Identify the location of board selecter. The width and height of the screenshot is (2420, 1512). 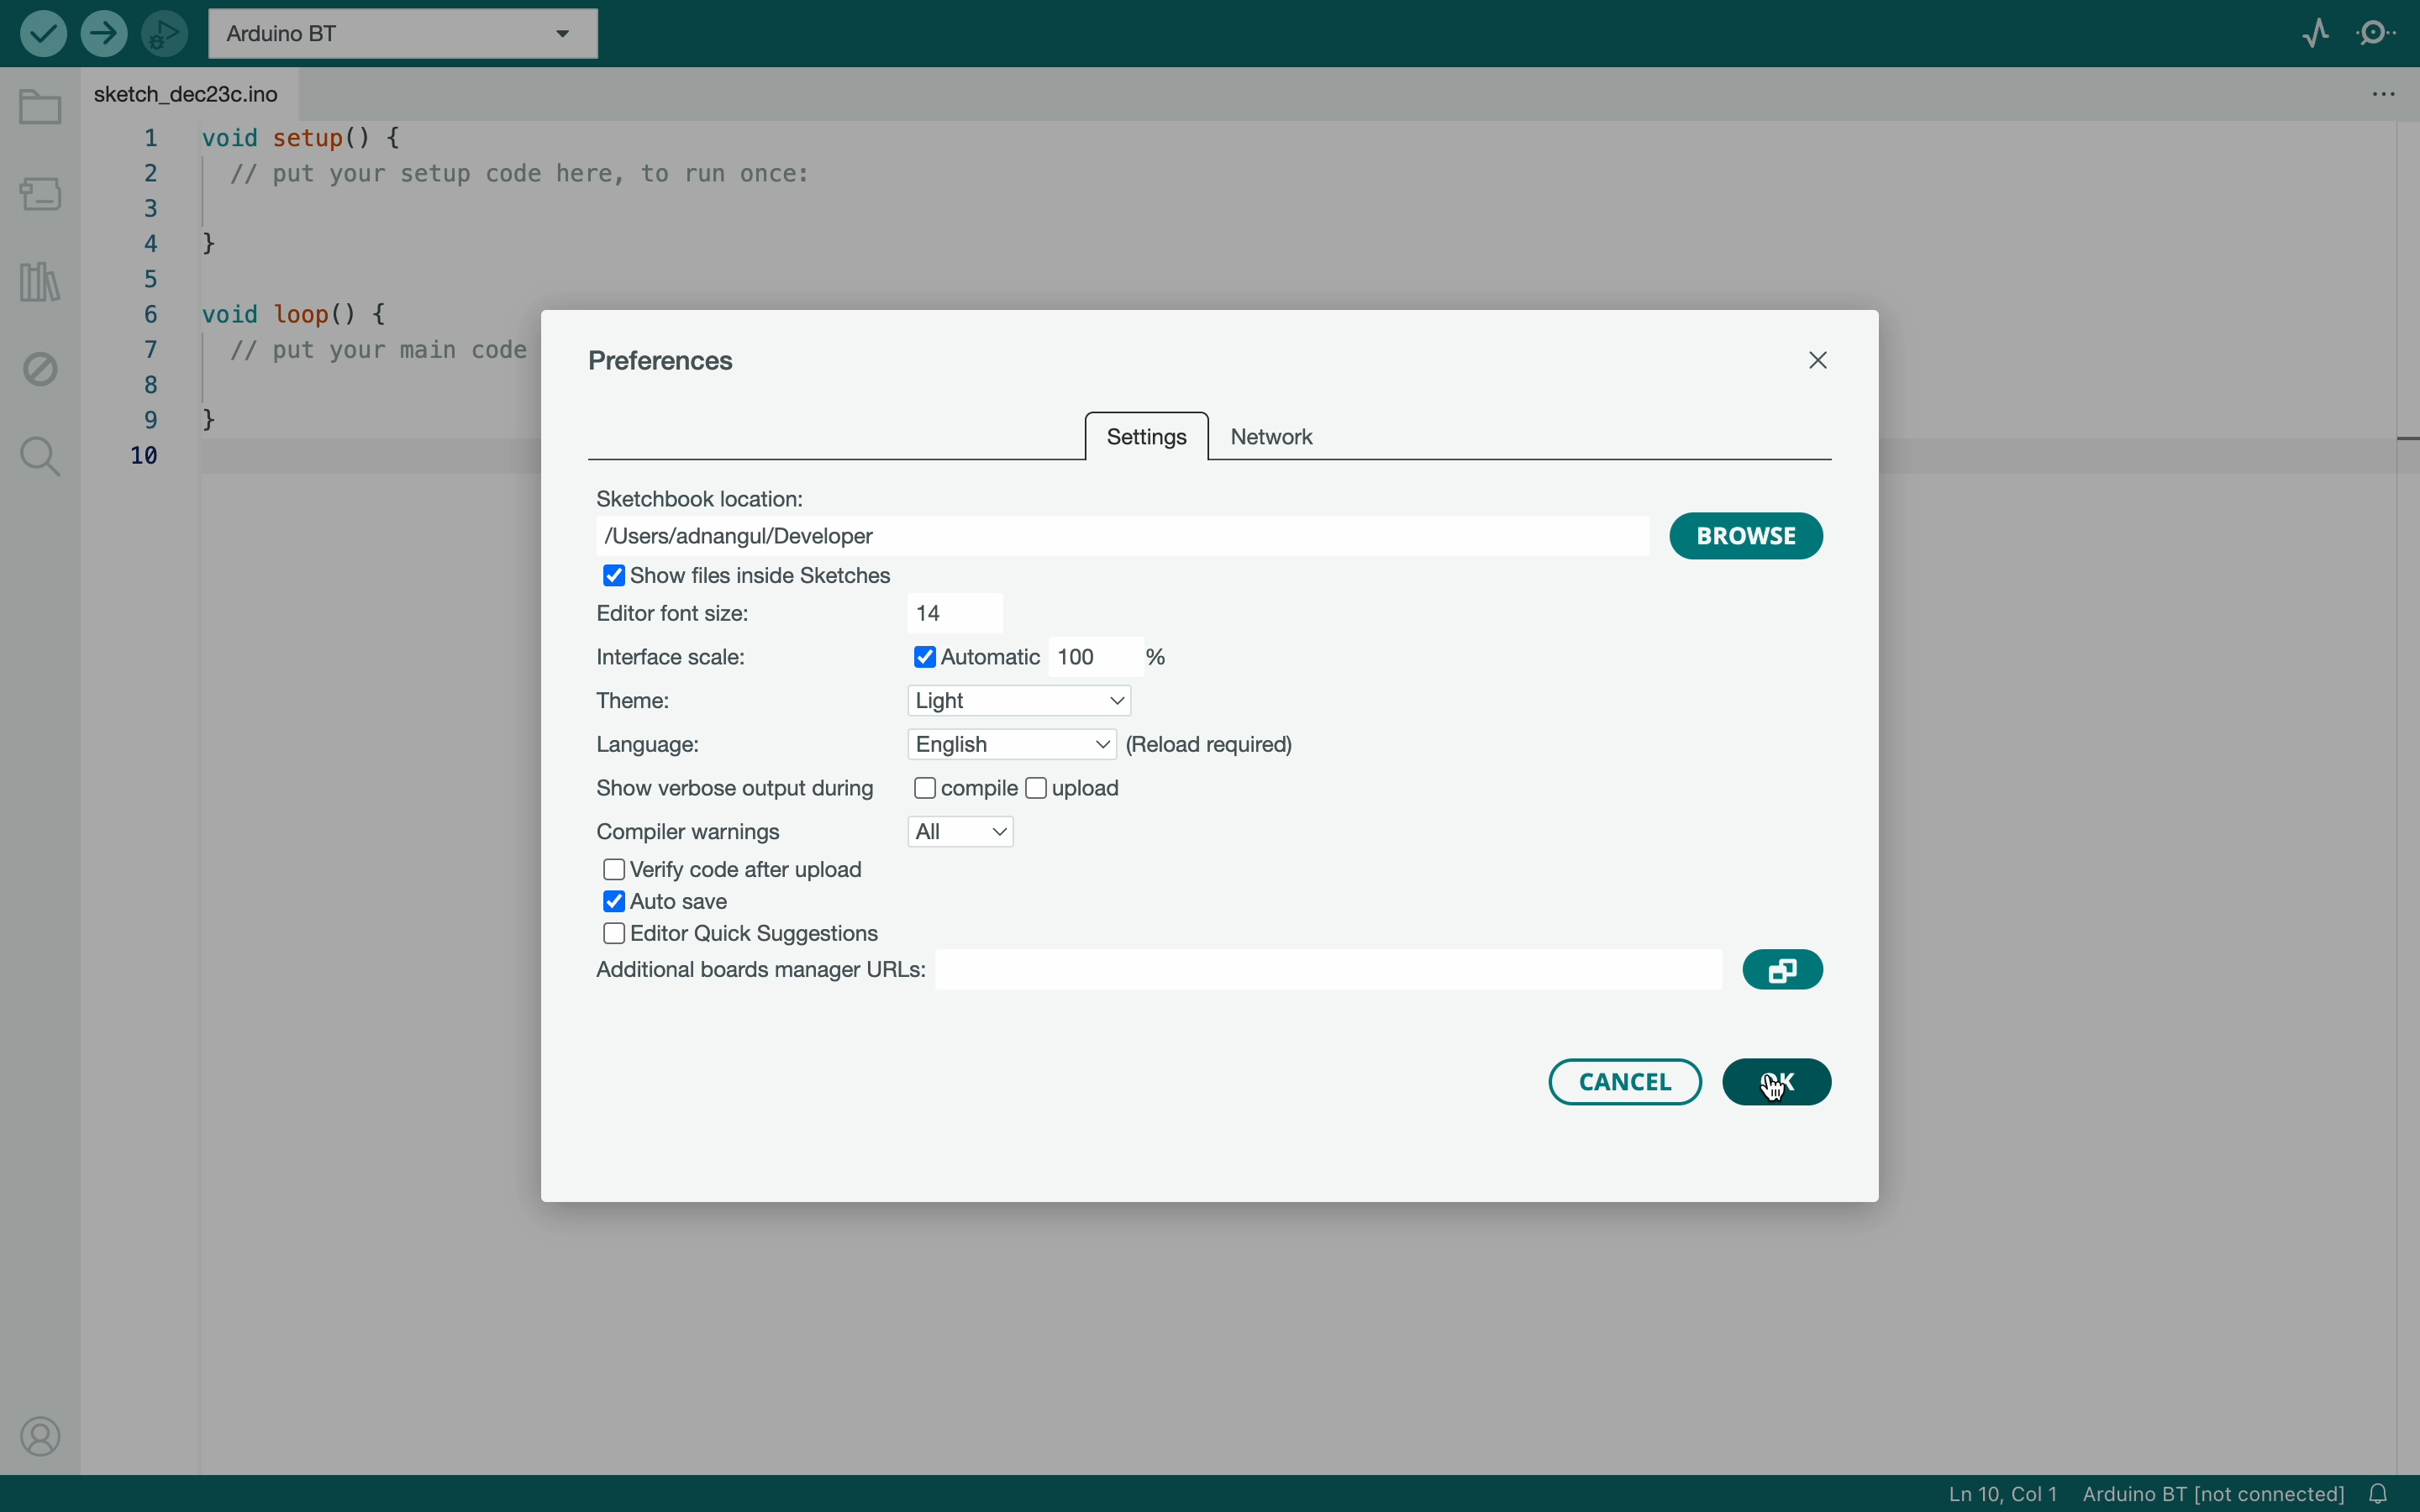
(406, 33).